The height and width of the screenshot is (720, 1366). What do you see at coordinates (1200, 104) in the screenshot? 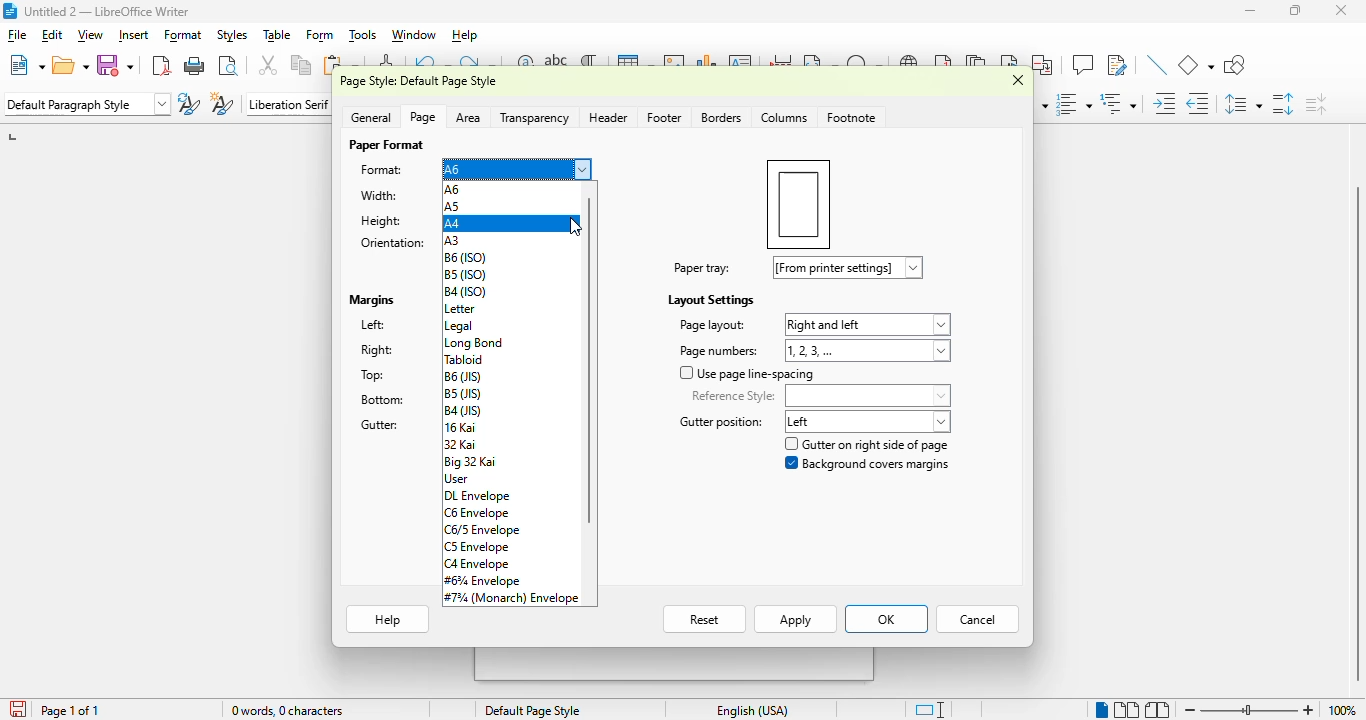
I see `decrease indent` at bounding box center [1200, 104].